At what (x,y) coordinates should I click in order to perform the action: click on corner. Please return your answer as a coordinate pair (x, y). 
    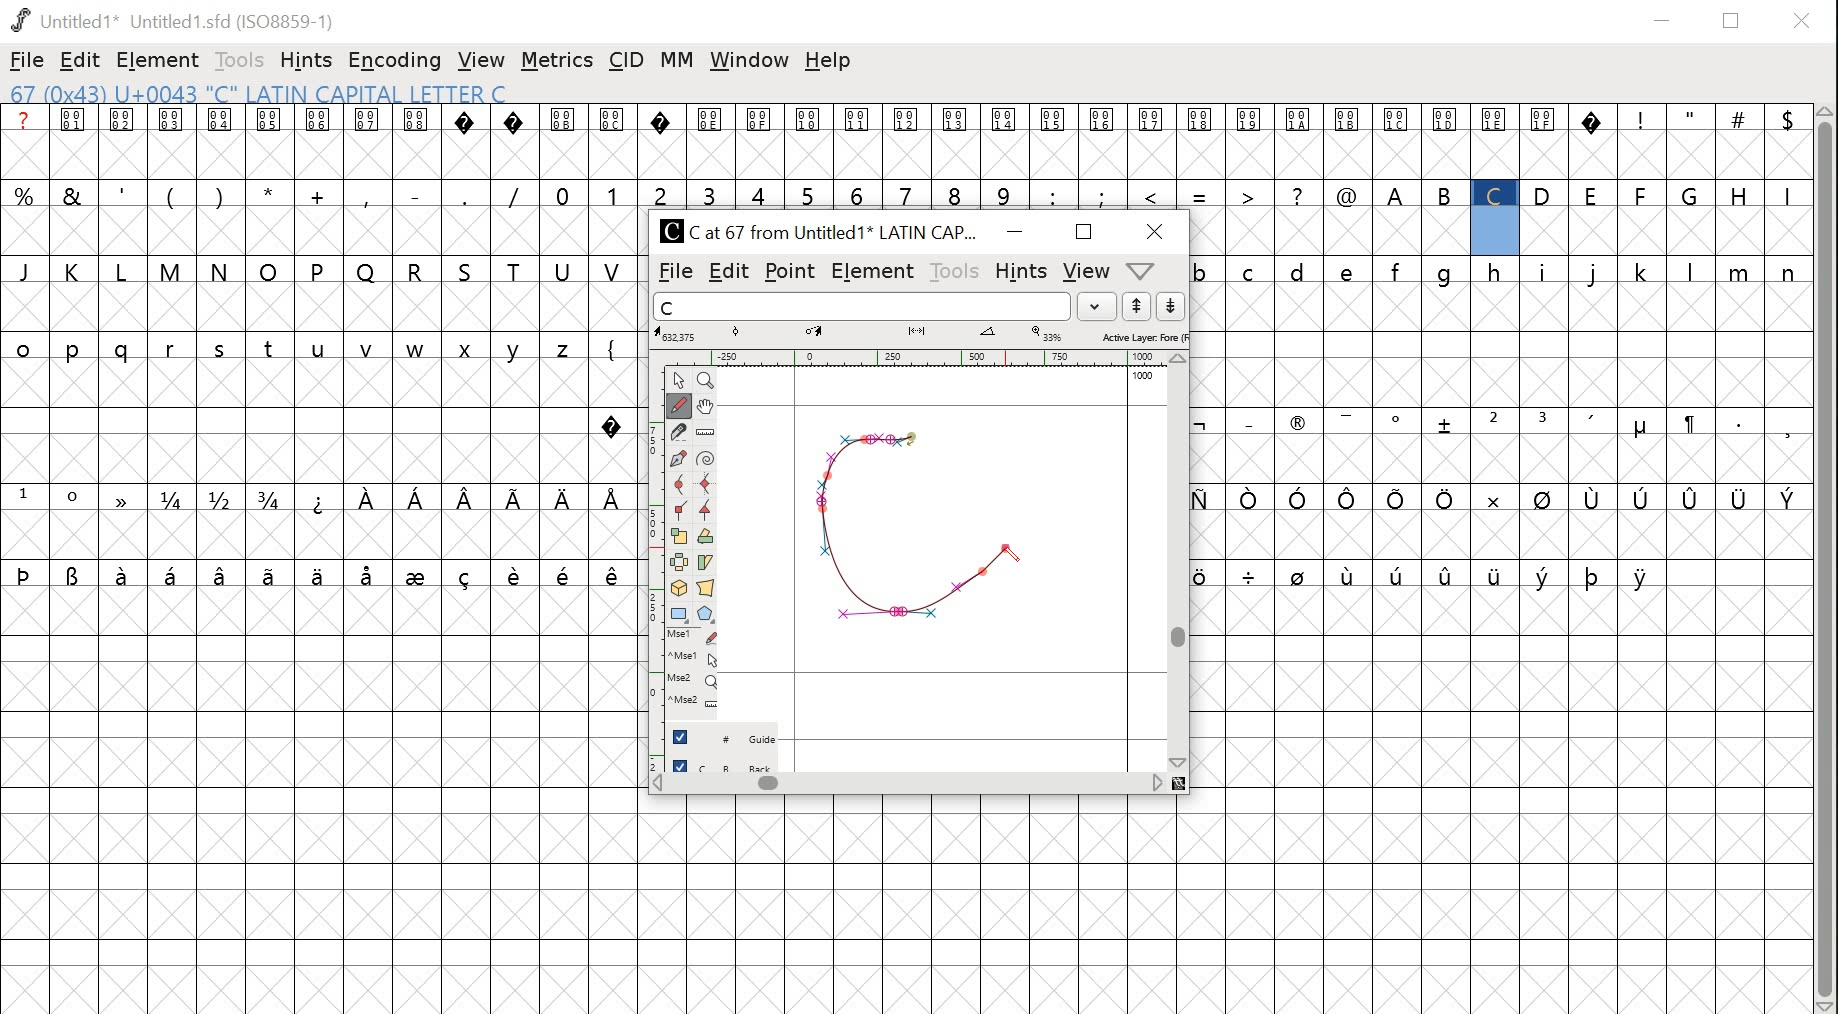
    Looking at the image, I should click on (682, 511).